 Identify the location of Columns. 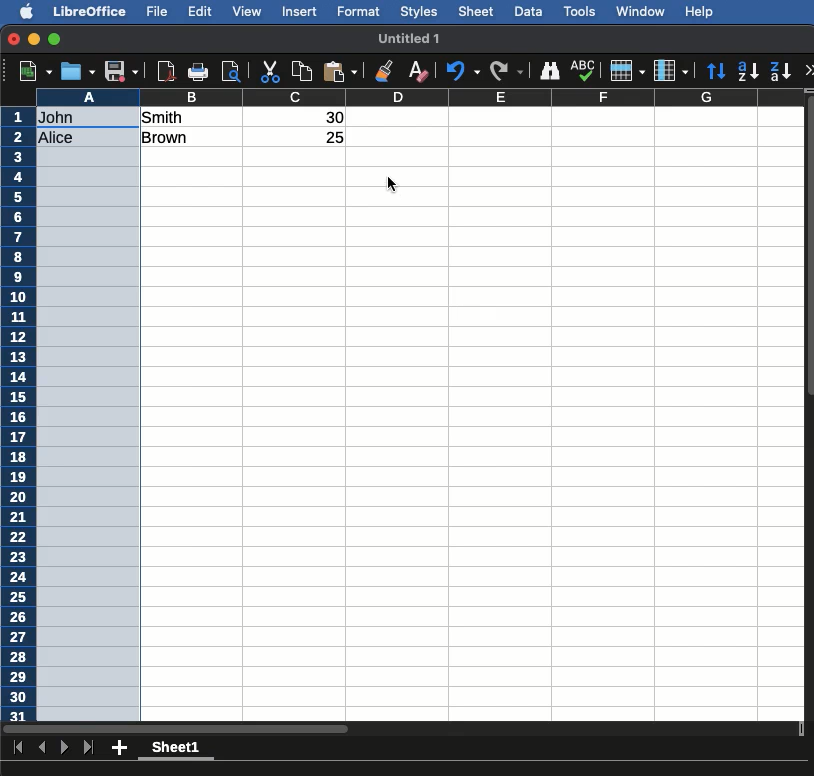
(671, 69).